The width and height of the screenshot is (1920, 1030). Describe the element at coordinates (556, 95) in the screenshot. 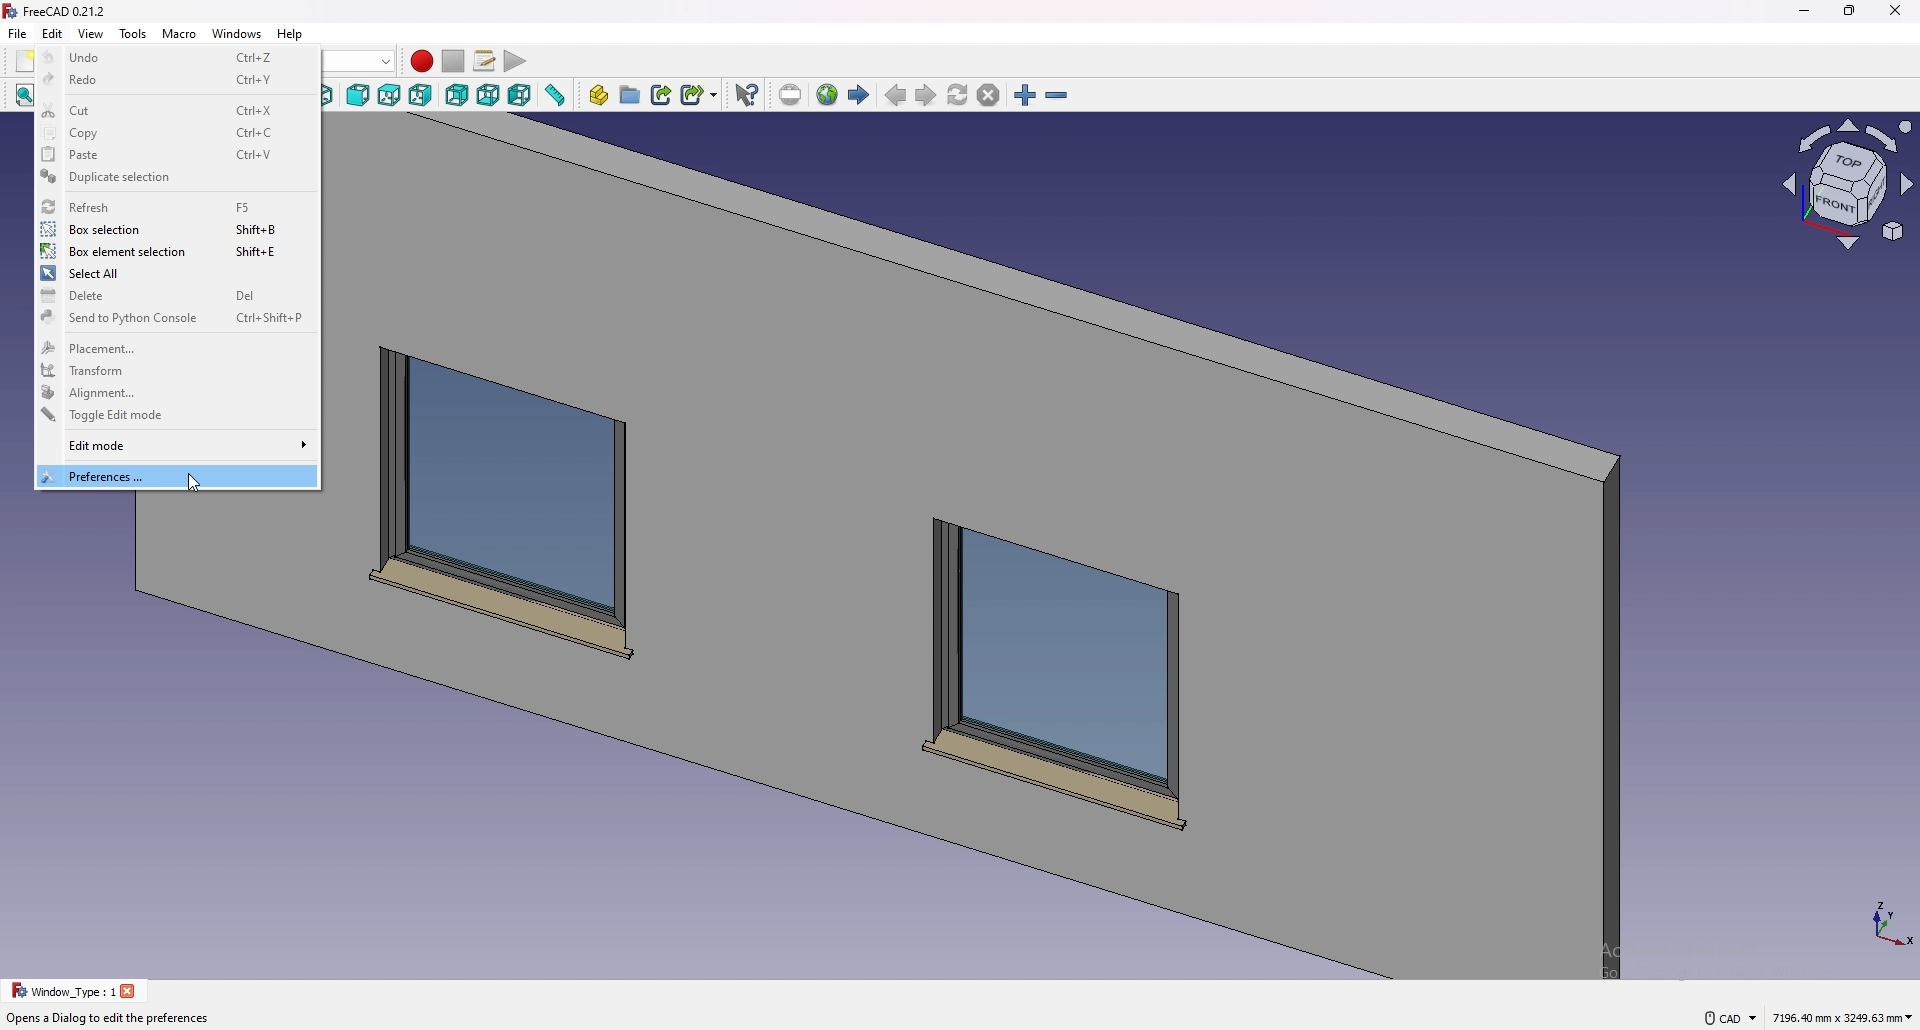

I see `measure distance` at that location.